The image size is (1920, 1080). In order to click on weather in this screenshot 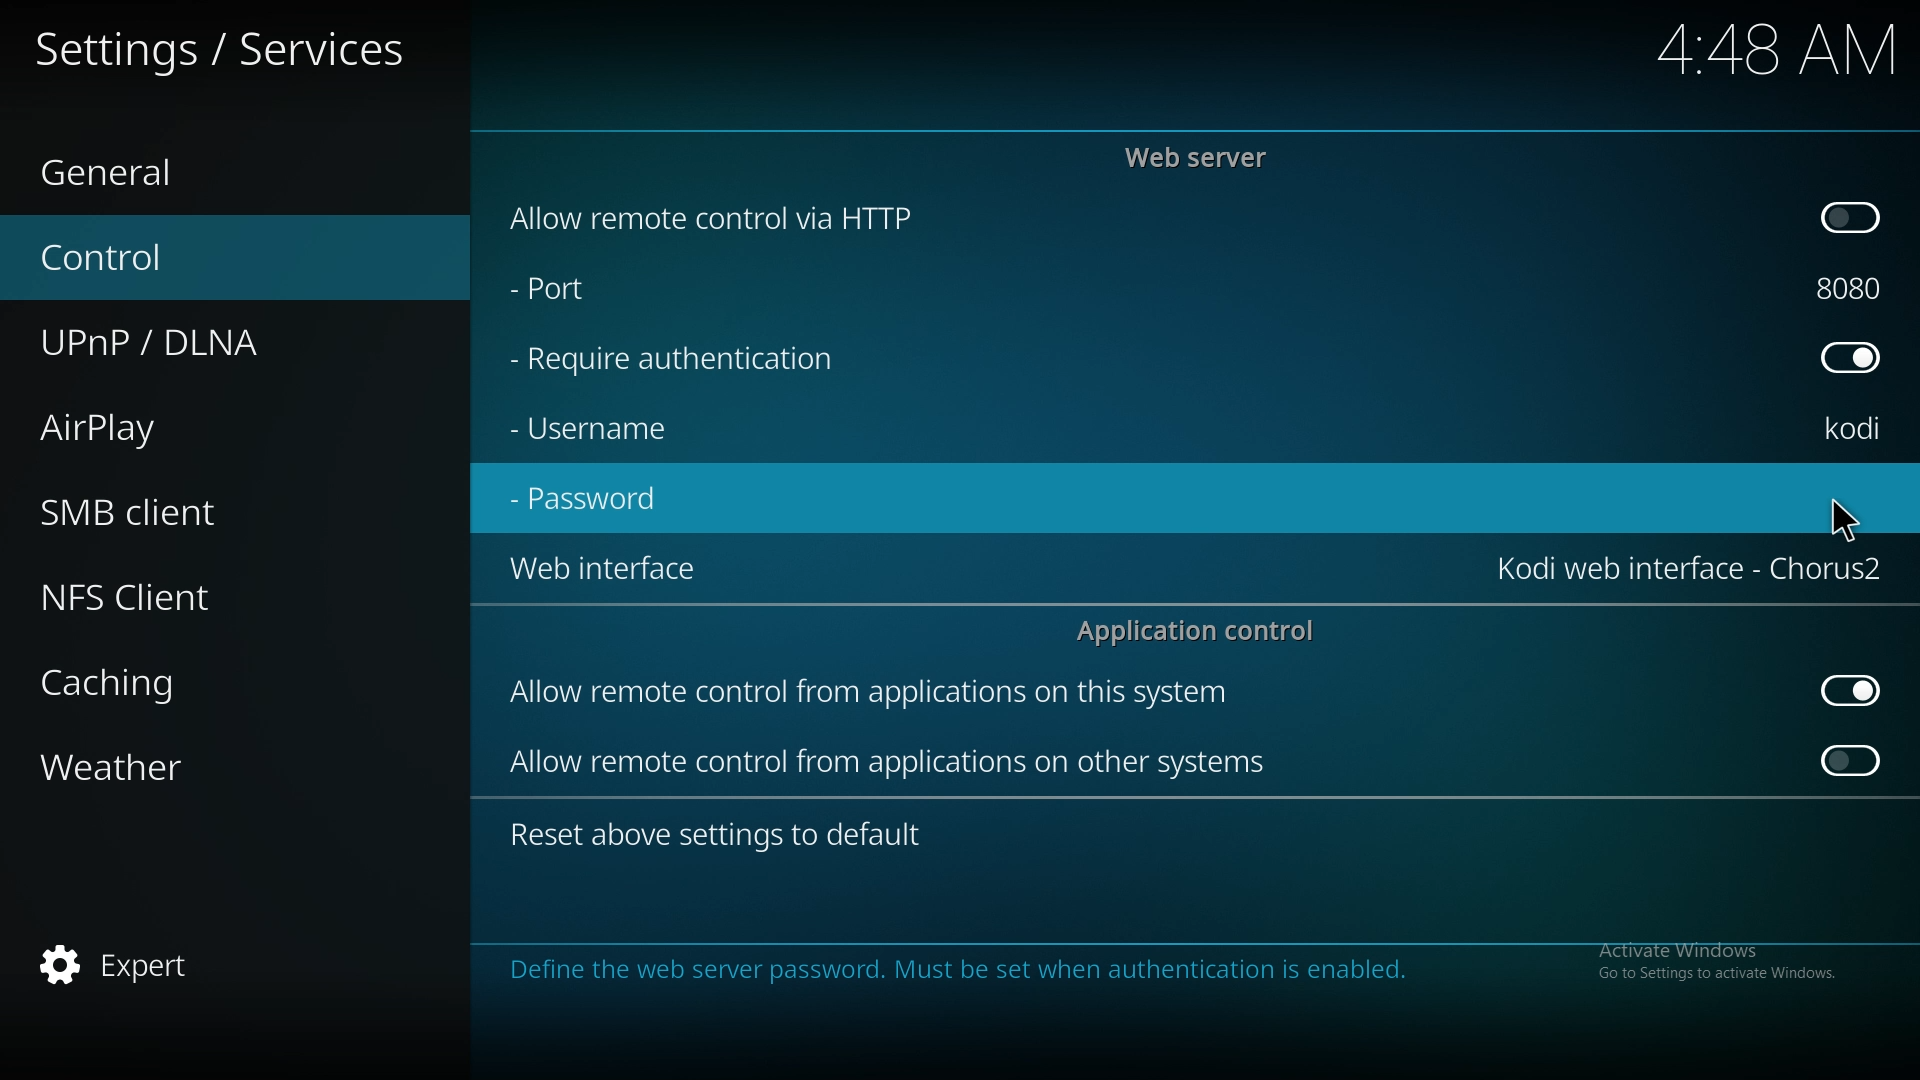, I will do `click(154, 768)`.